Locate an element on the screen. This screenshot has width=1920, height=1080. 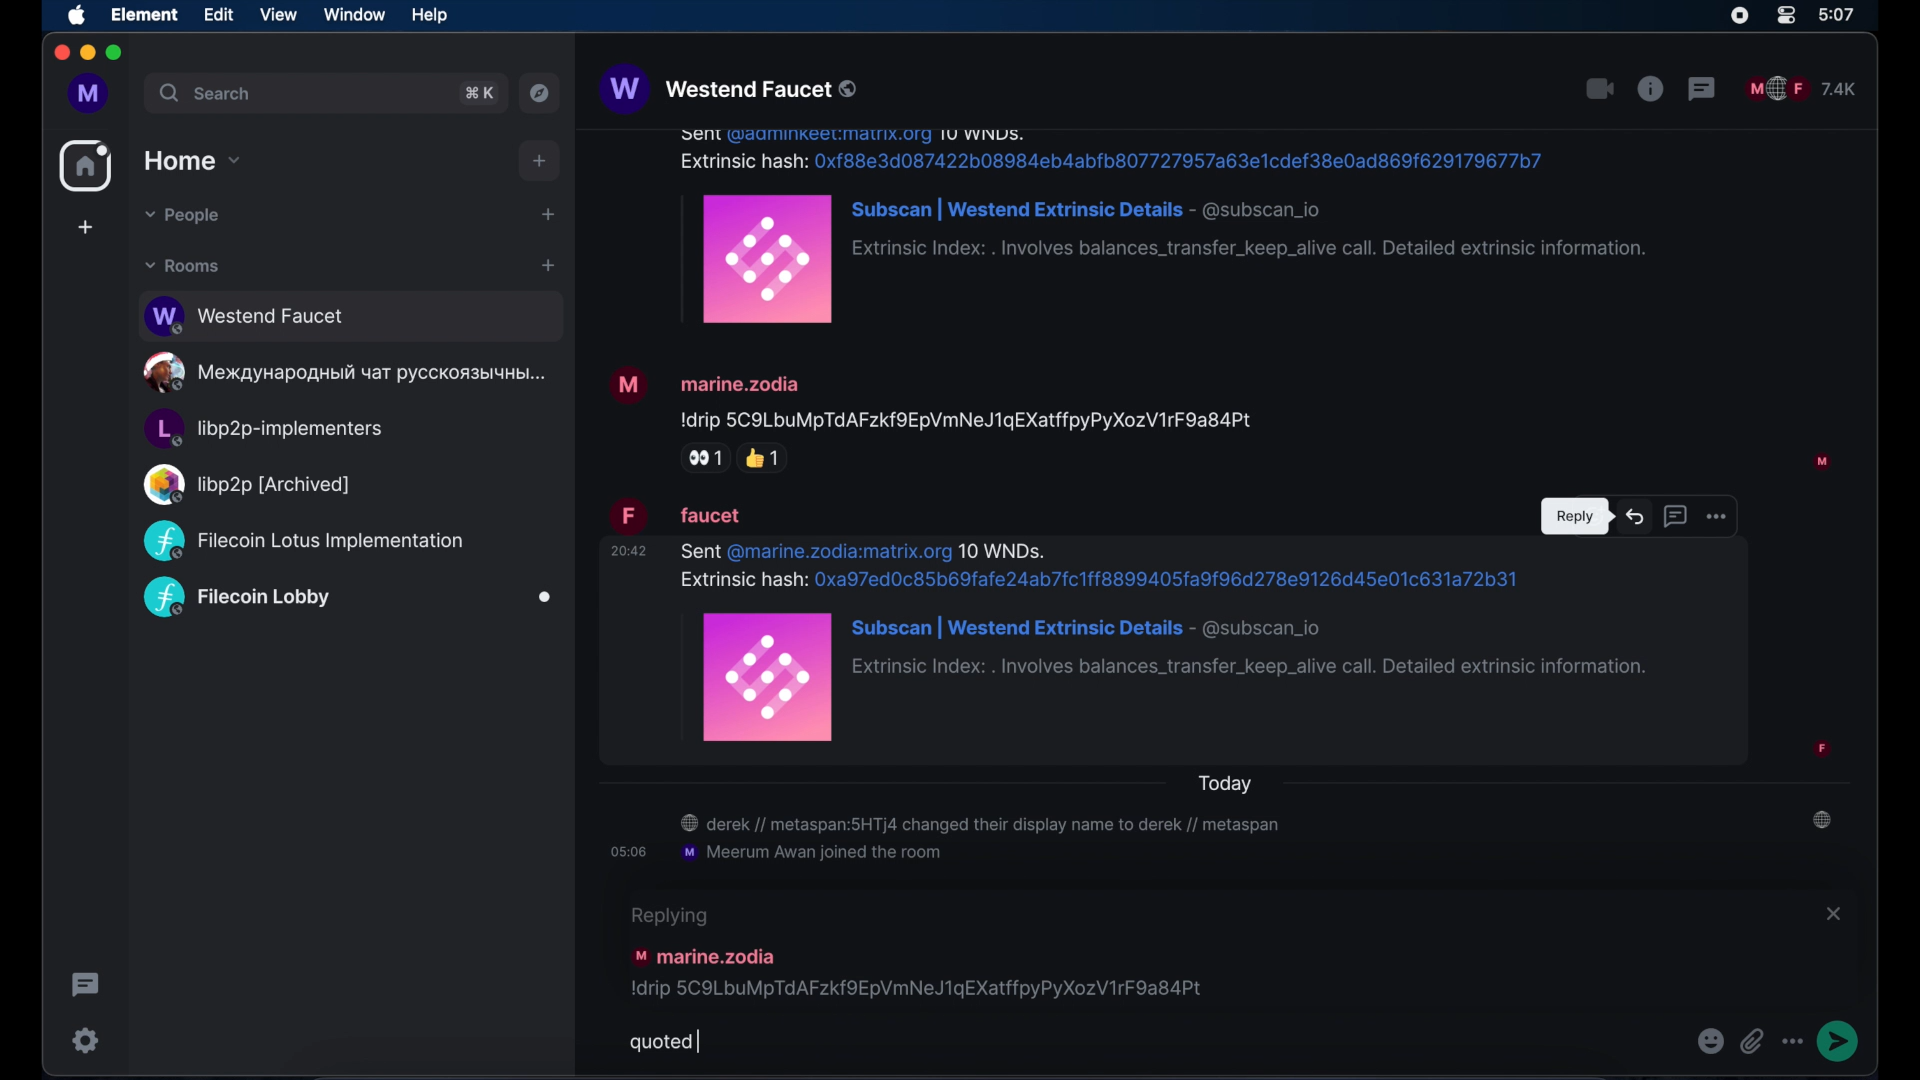
message is located at coordinates (912, 957).